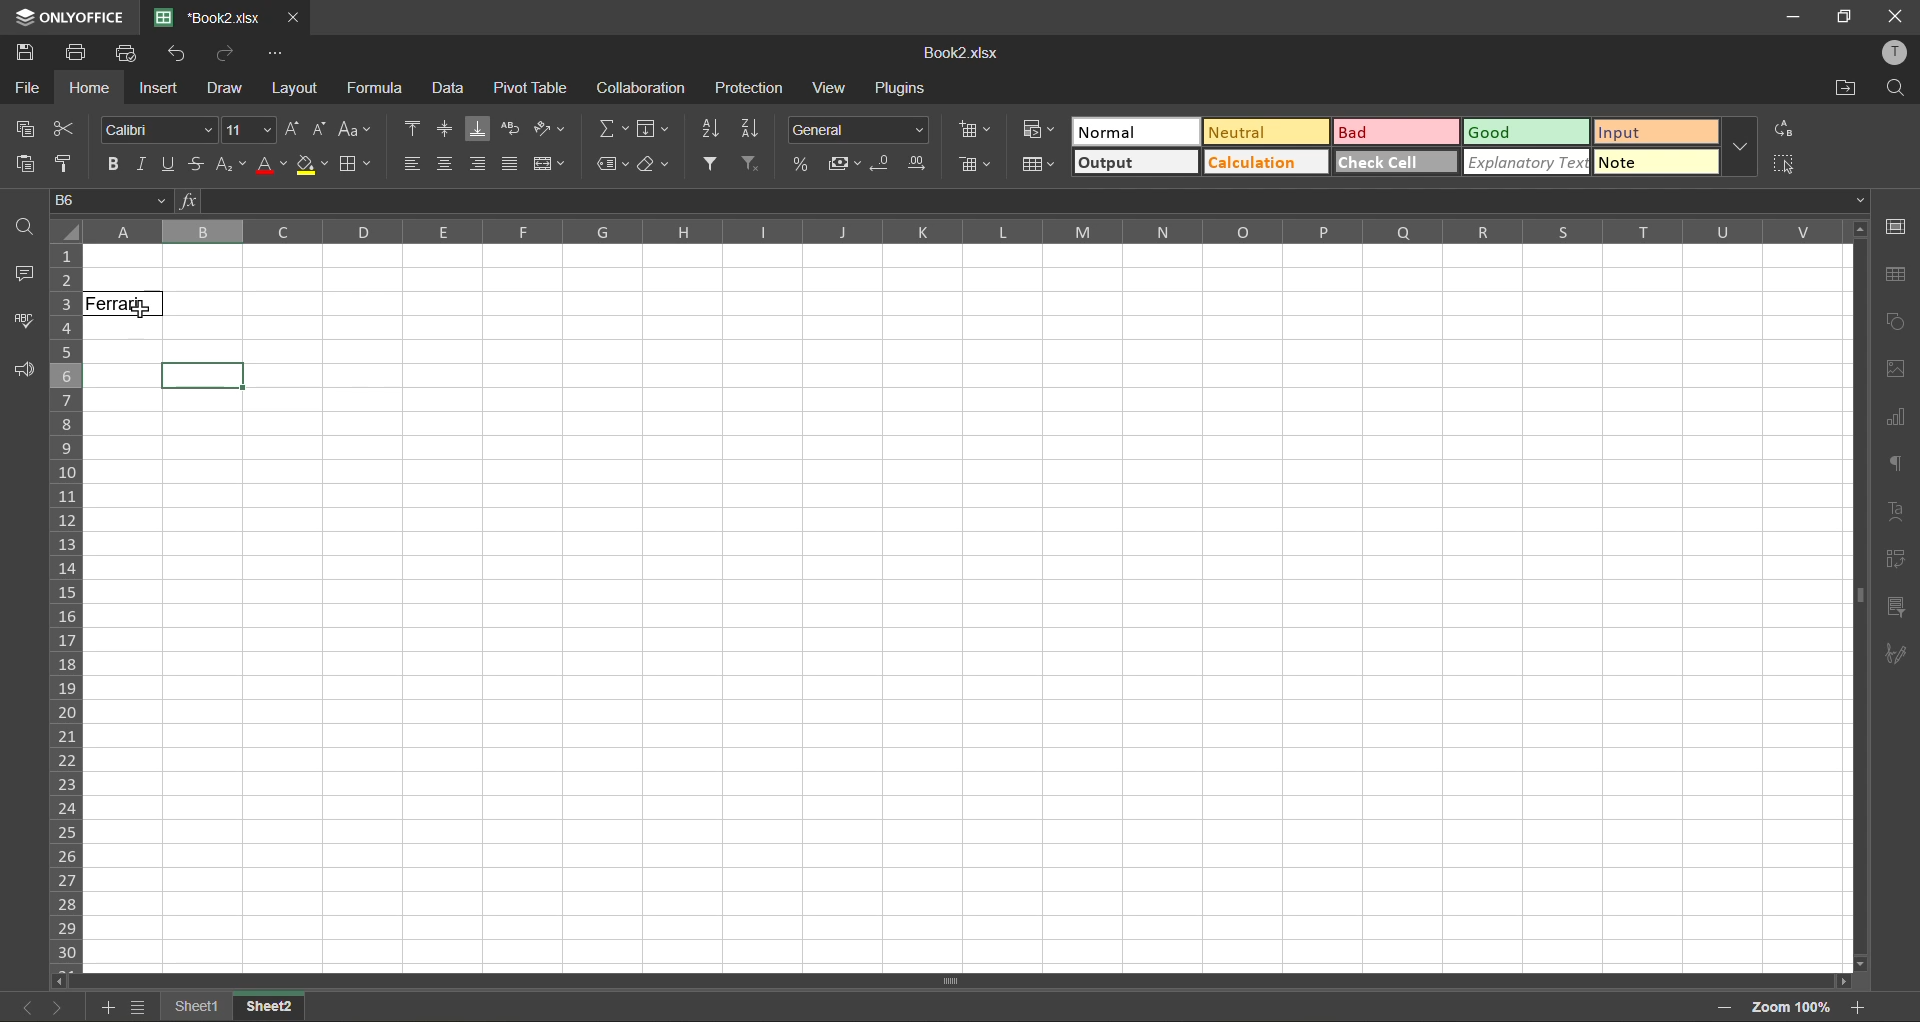  I want to click on font color, so click(271, 165).